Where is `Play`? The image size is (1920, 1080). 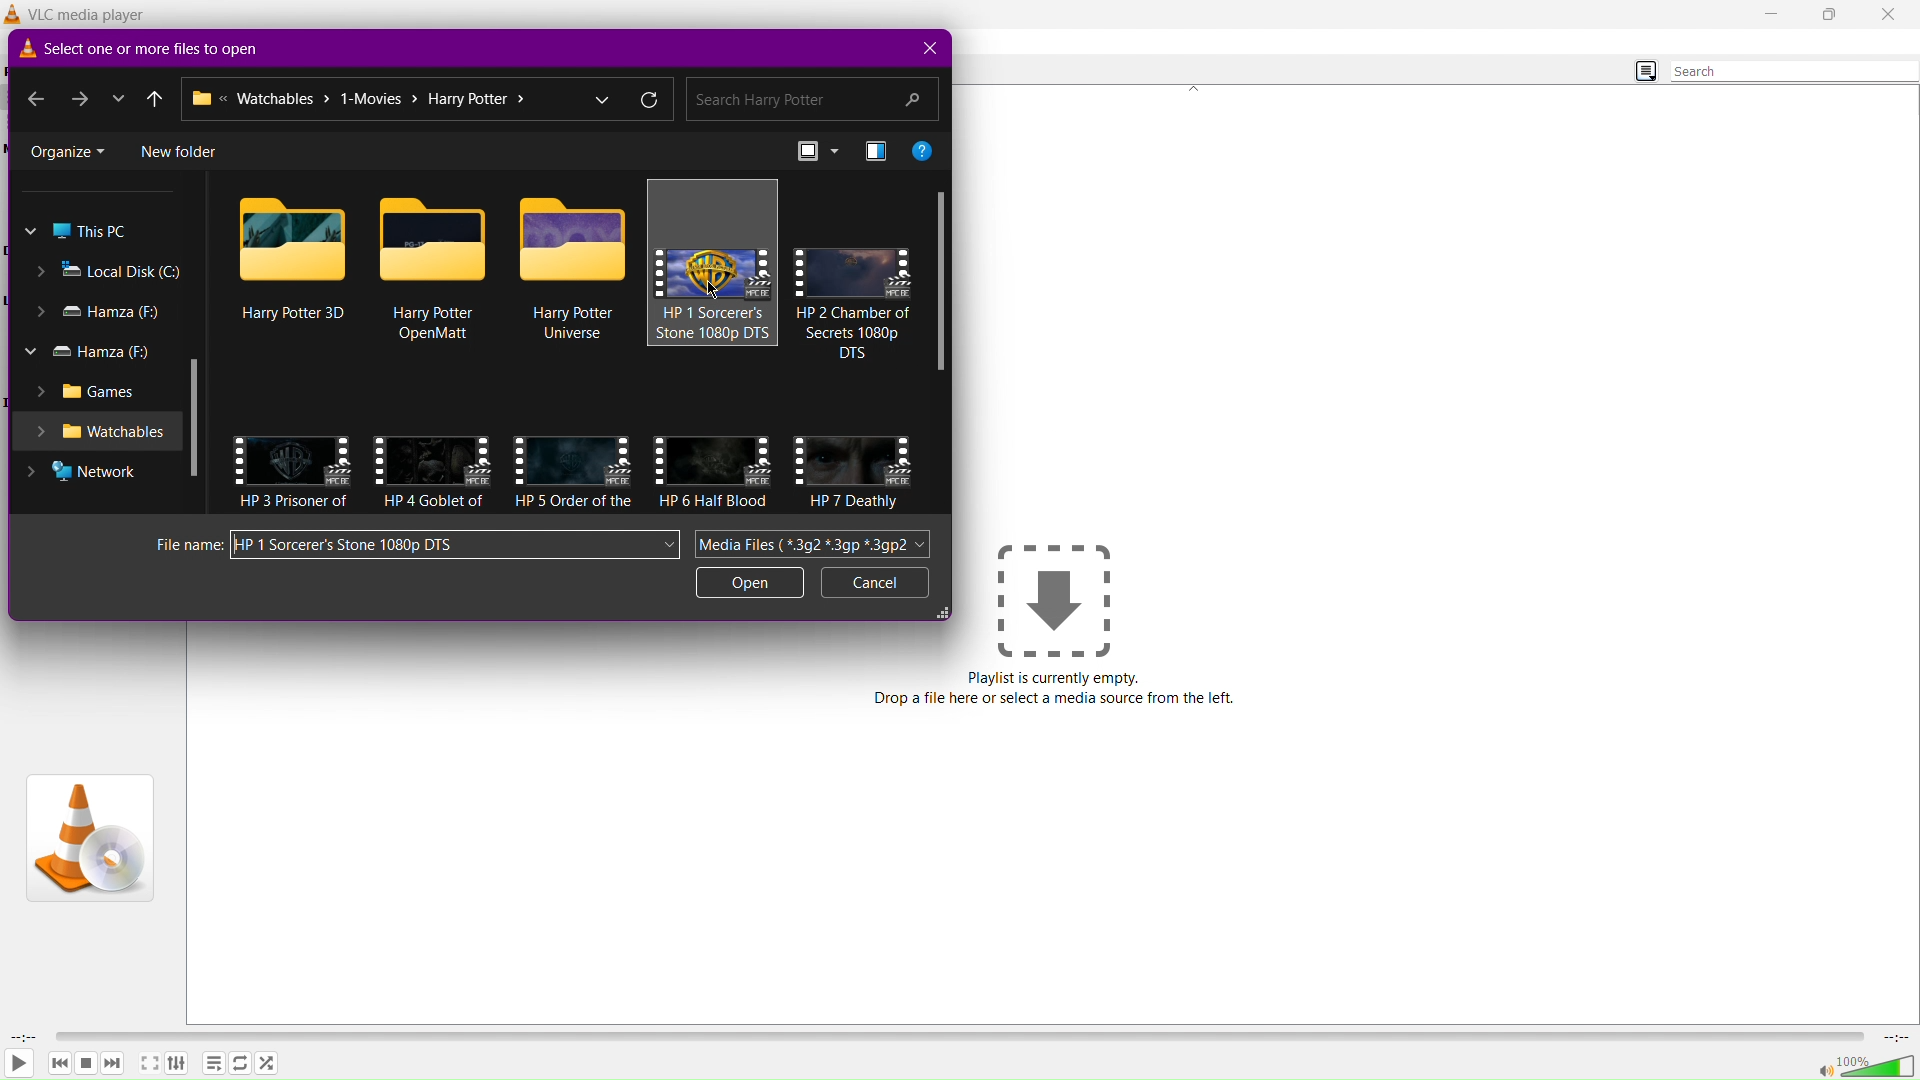
Play is located at coordinates (19, 1065).